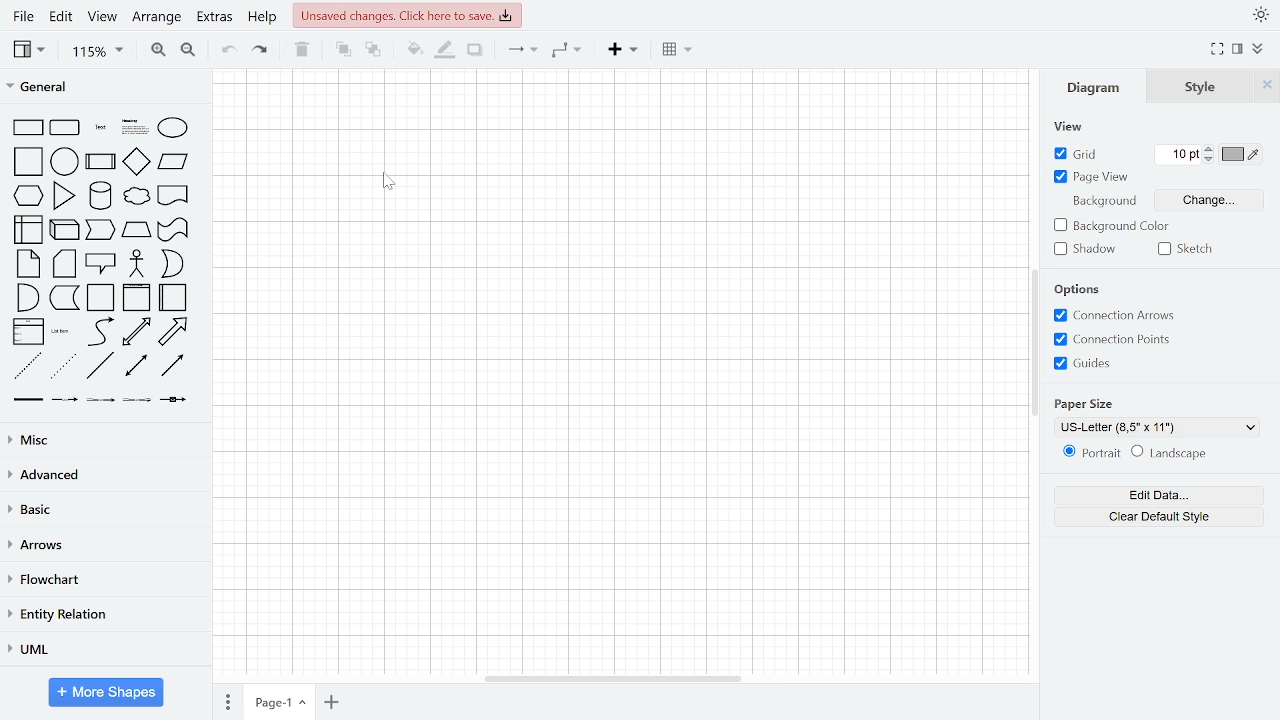  I want to click on tape, so click(173, 230).